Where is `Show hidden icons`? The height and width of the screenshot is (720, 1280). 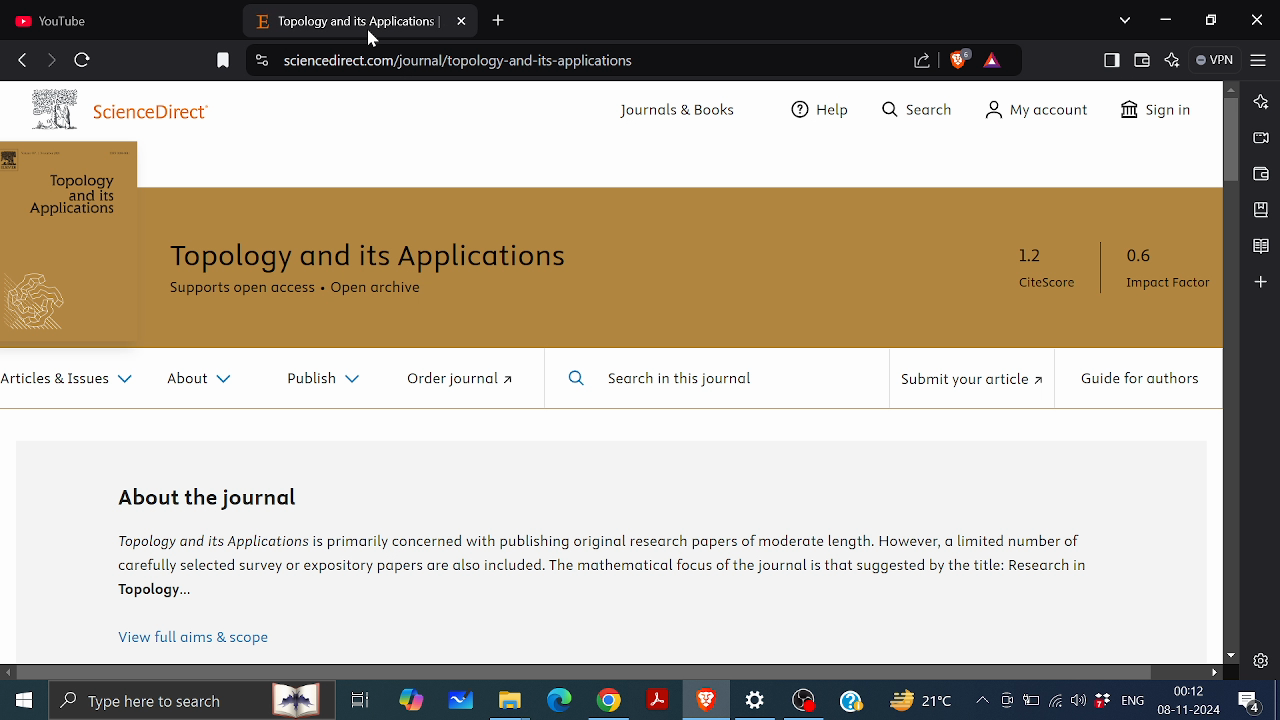 Show hidden icons is located at coordinates (982, 701).